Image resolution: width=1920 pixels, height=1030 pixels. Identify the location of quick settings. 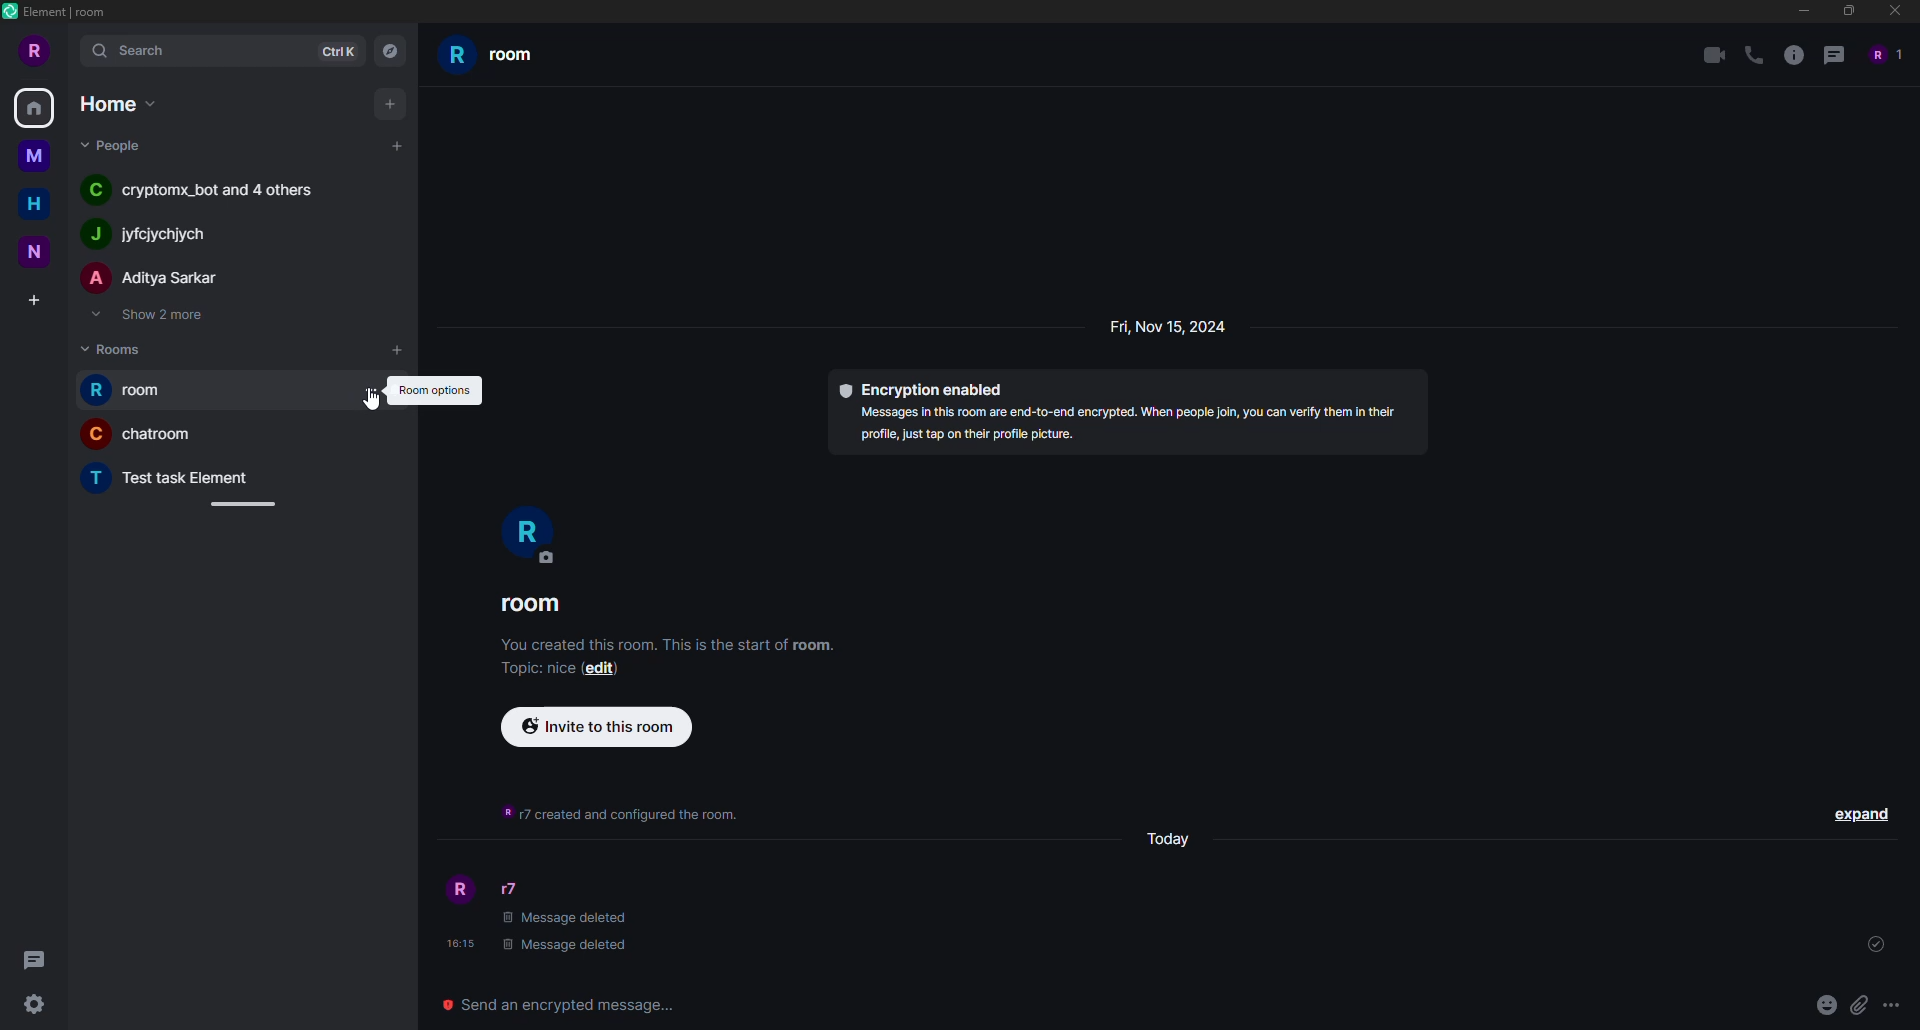
(34, 1006).